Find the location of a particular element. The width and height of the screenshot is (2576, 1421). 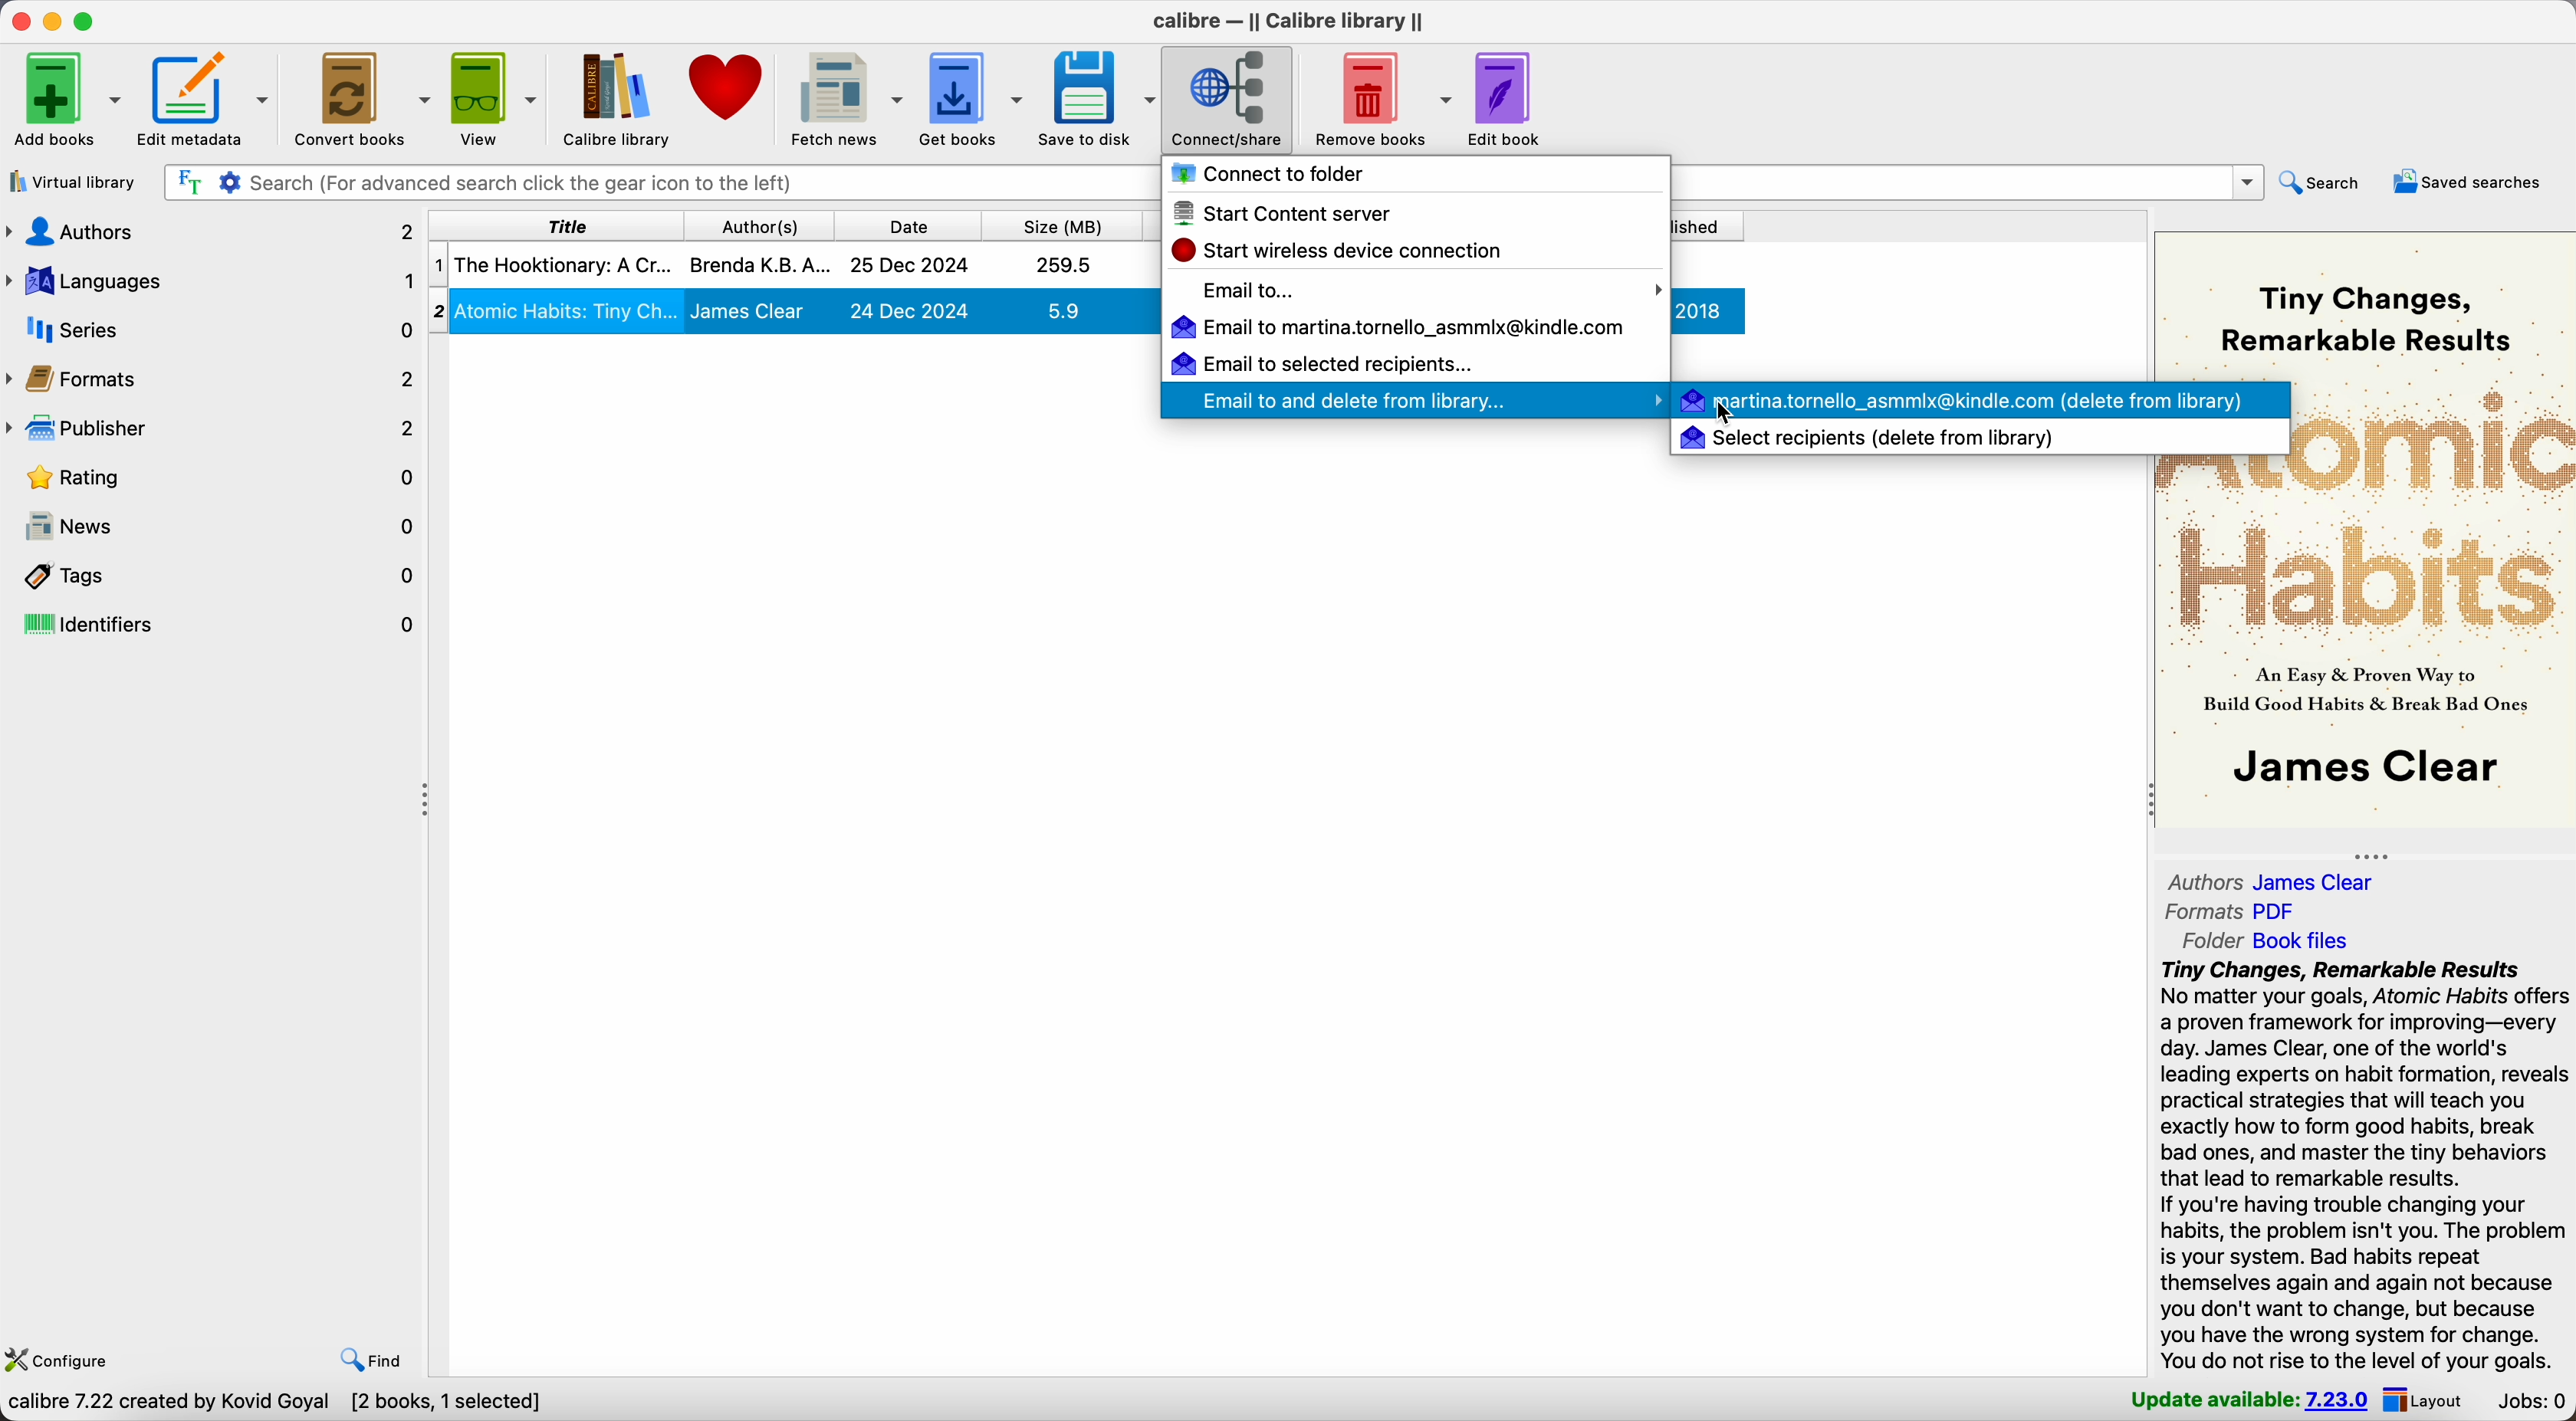

start content server is located at coordinates (1295, 215).